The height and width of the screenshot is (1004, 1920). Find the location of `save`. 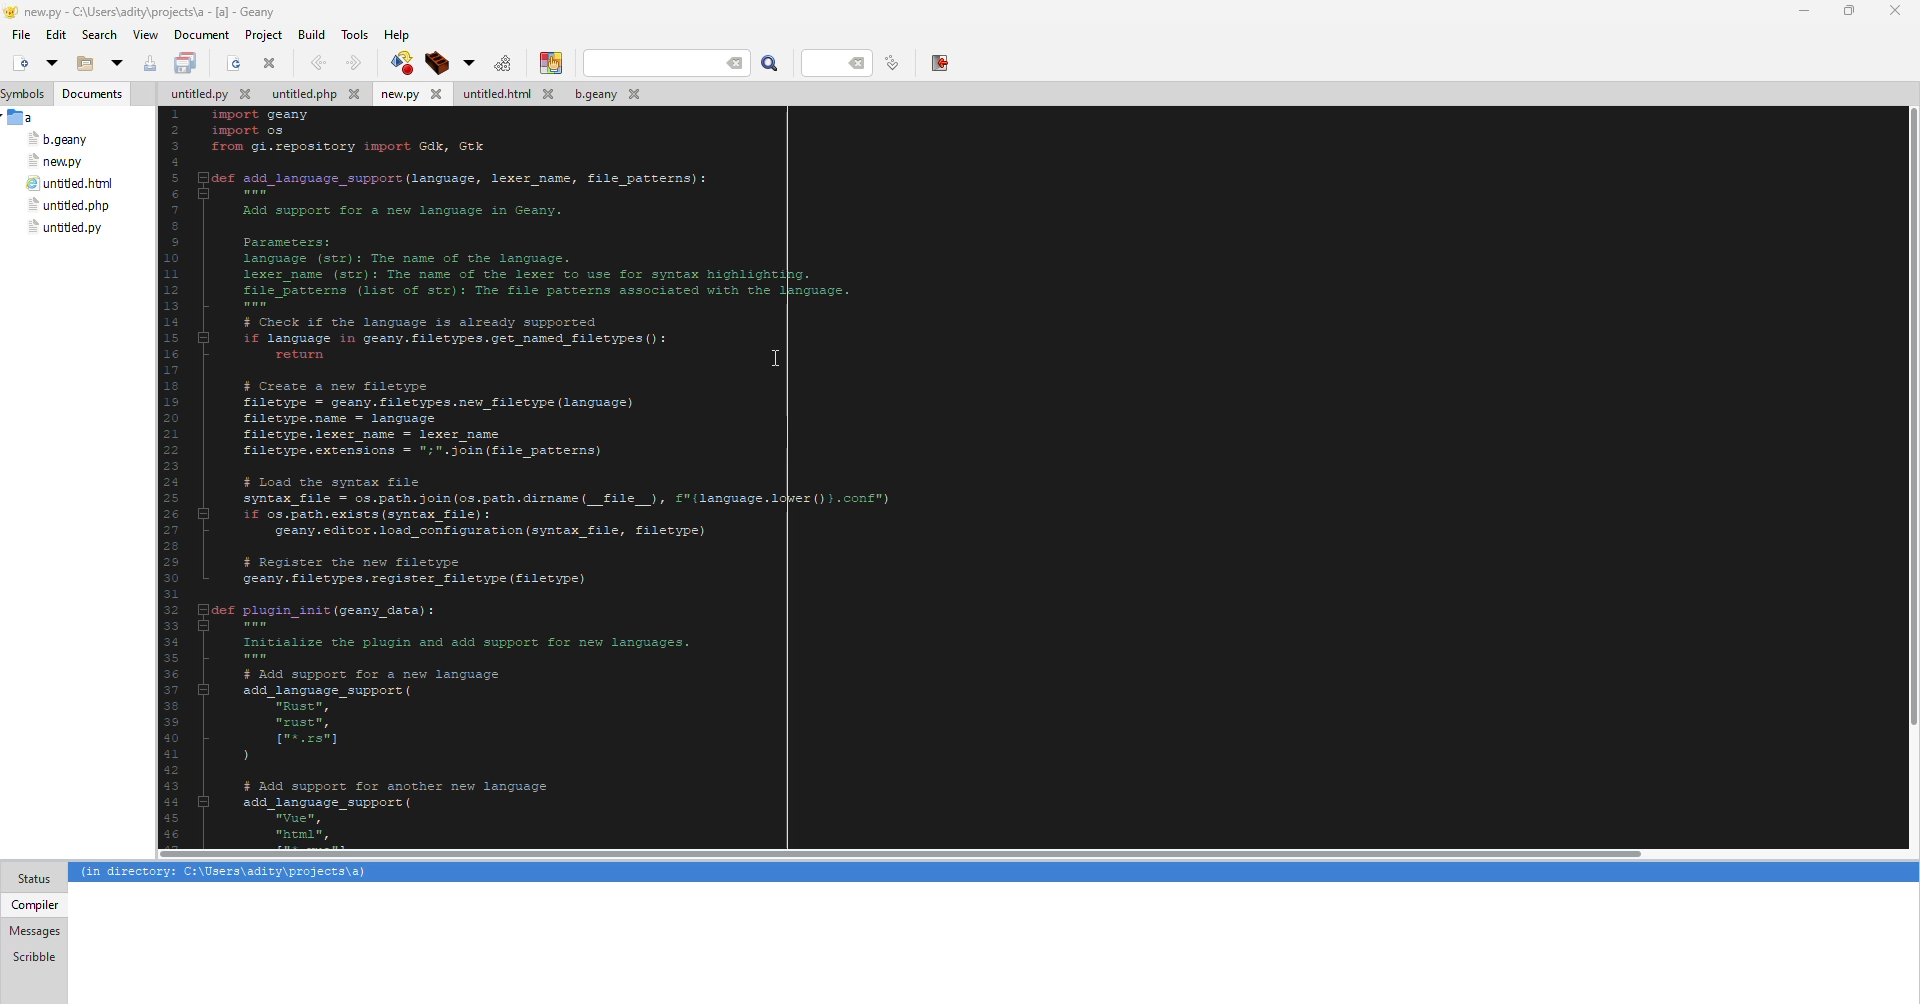

save is located at coordinates (186, 63).